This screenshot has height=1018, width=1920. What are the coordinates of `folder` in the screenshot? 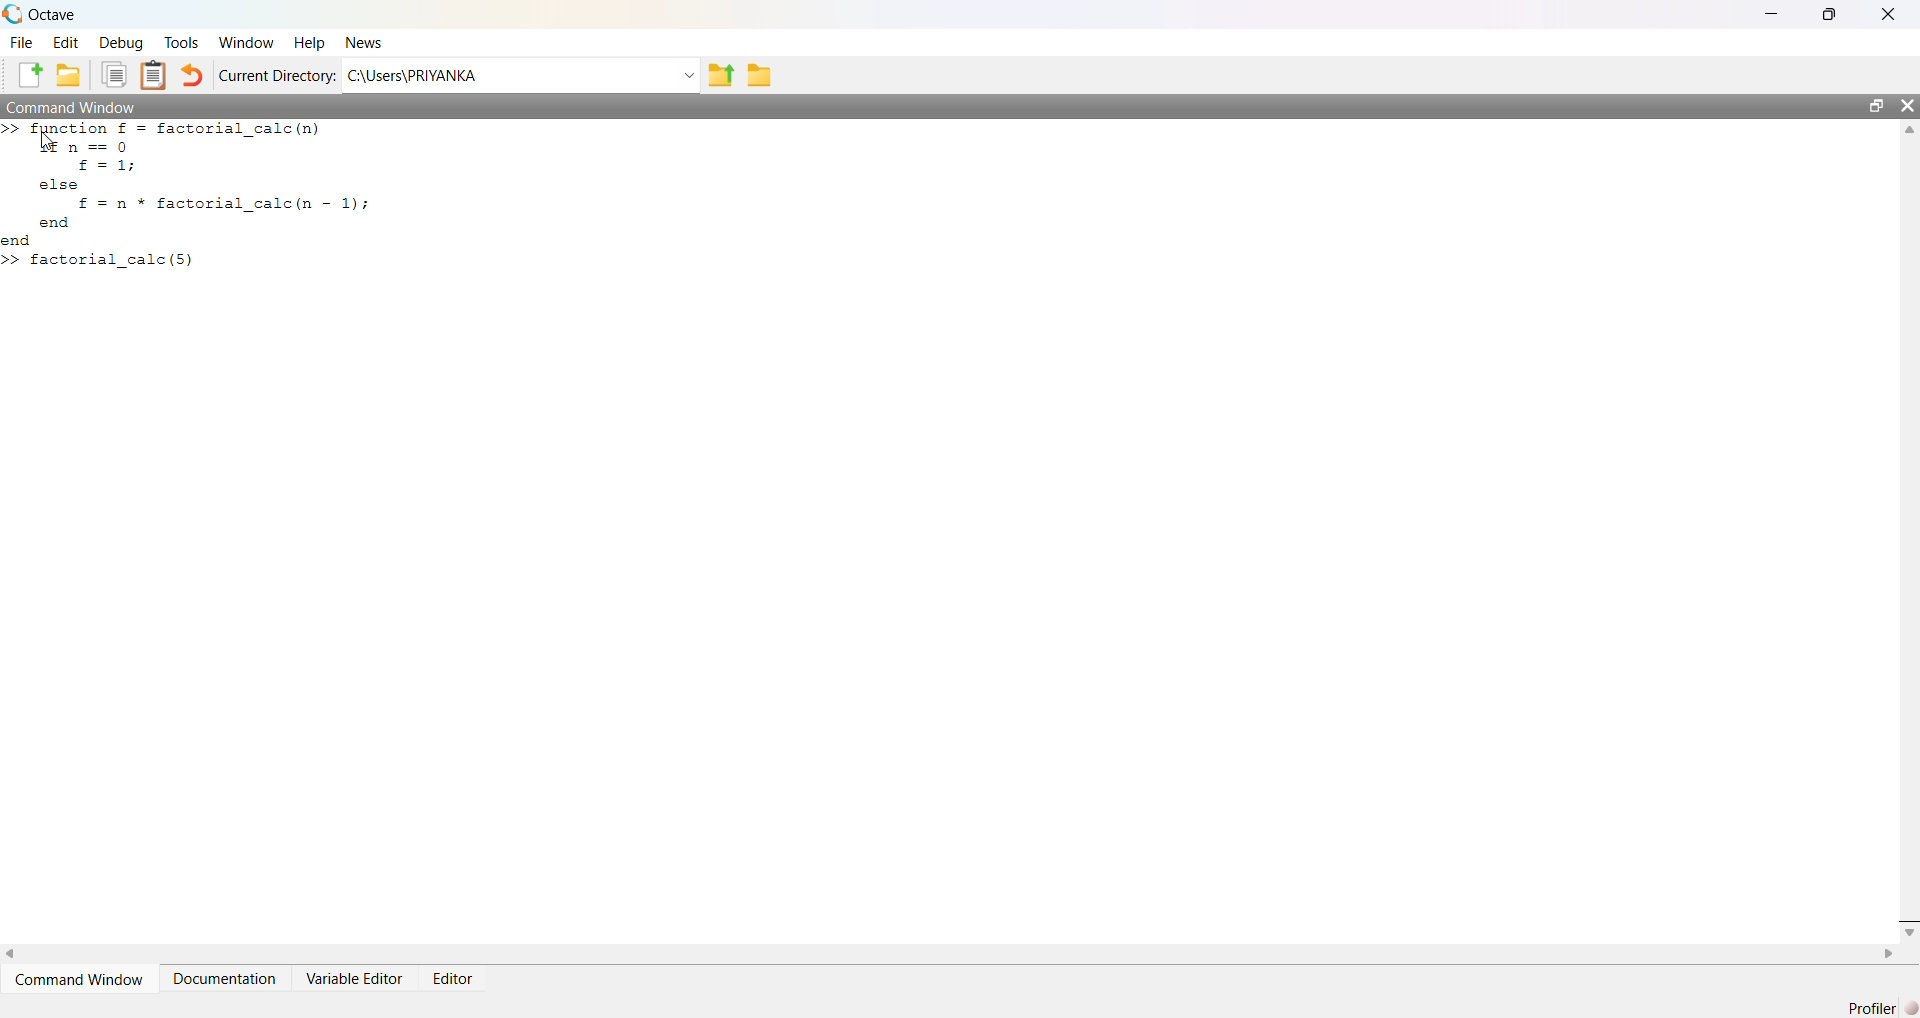 It's located at (762, 75).